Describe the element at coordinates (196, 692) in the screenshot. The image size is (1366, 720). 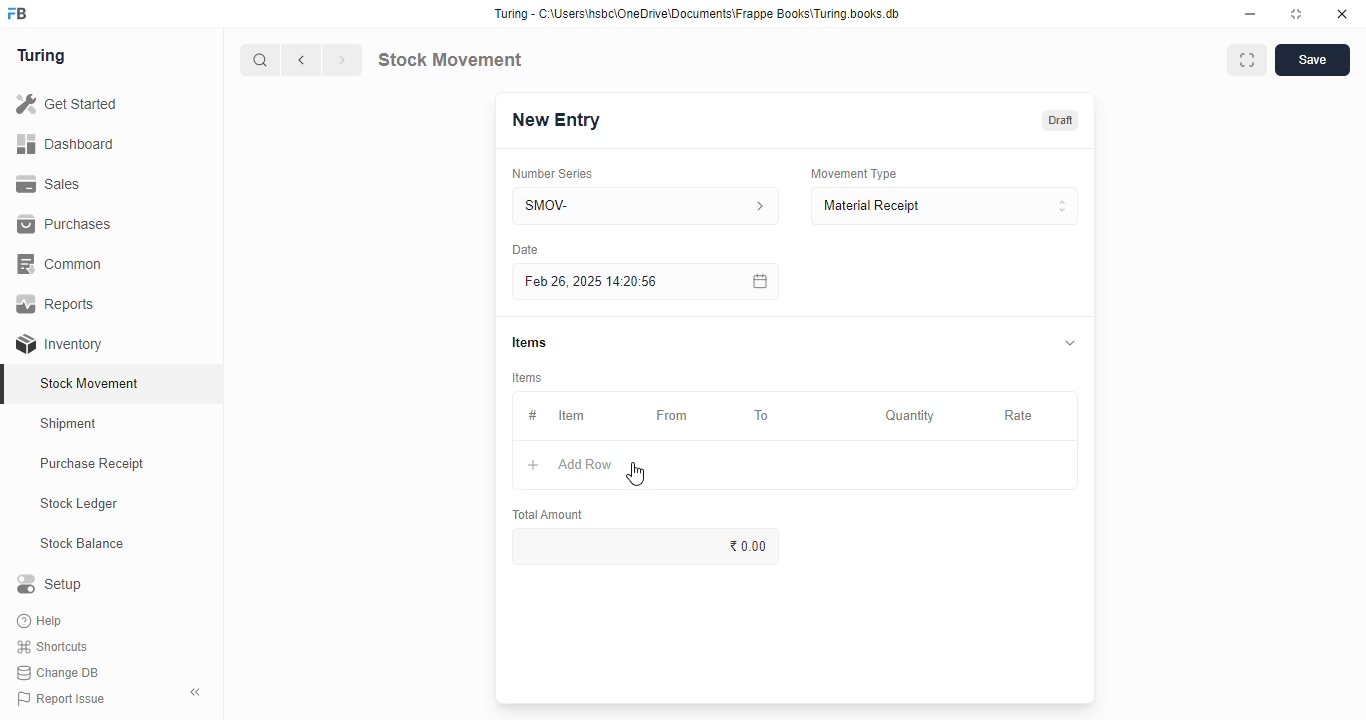
I see `toggle sidebar` at that location.